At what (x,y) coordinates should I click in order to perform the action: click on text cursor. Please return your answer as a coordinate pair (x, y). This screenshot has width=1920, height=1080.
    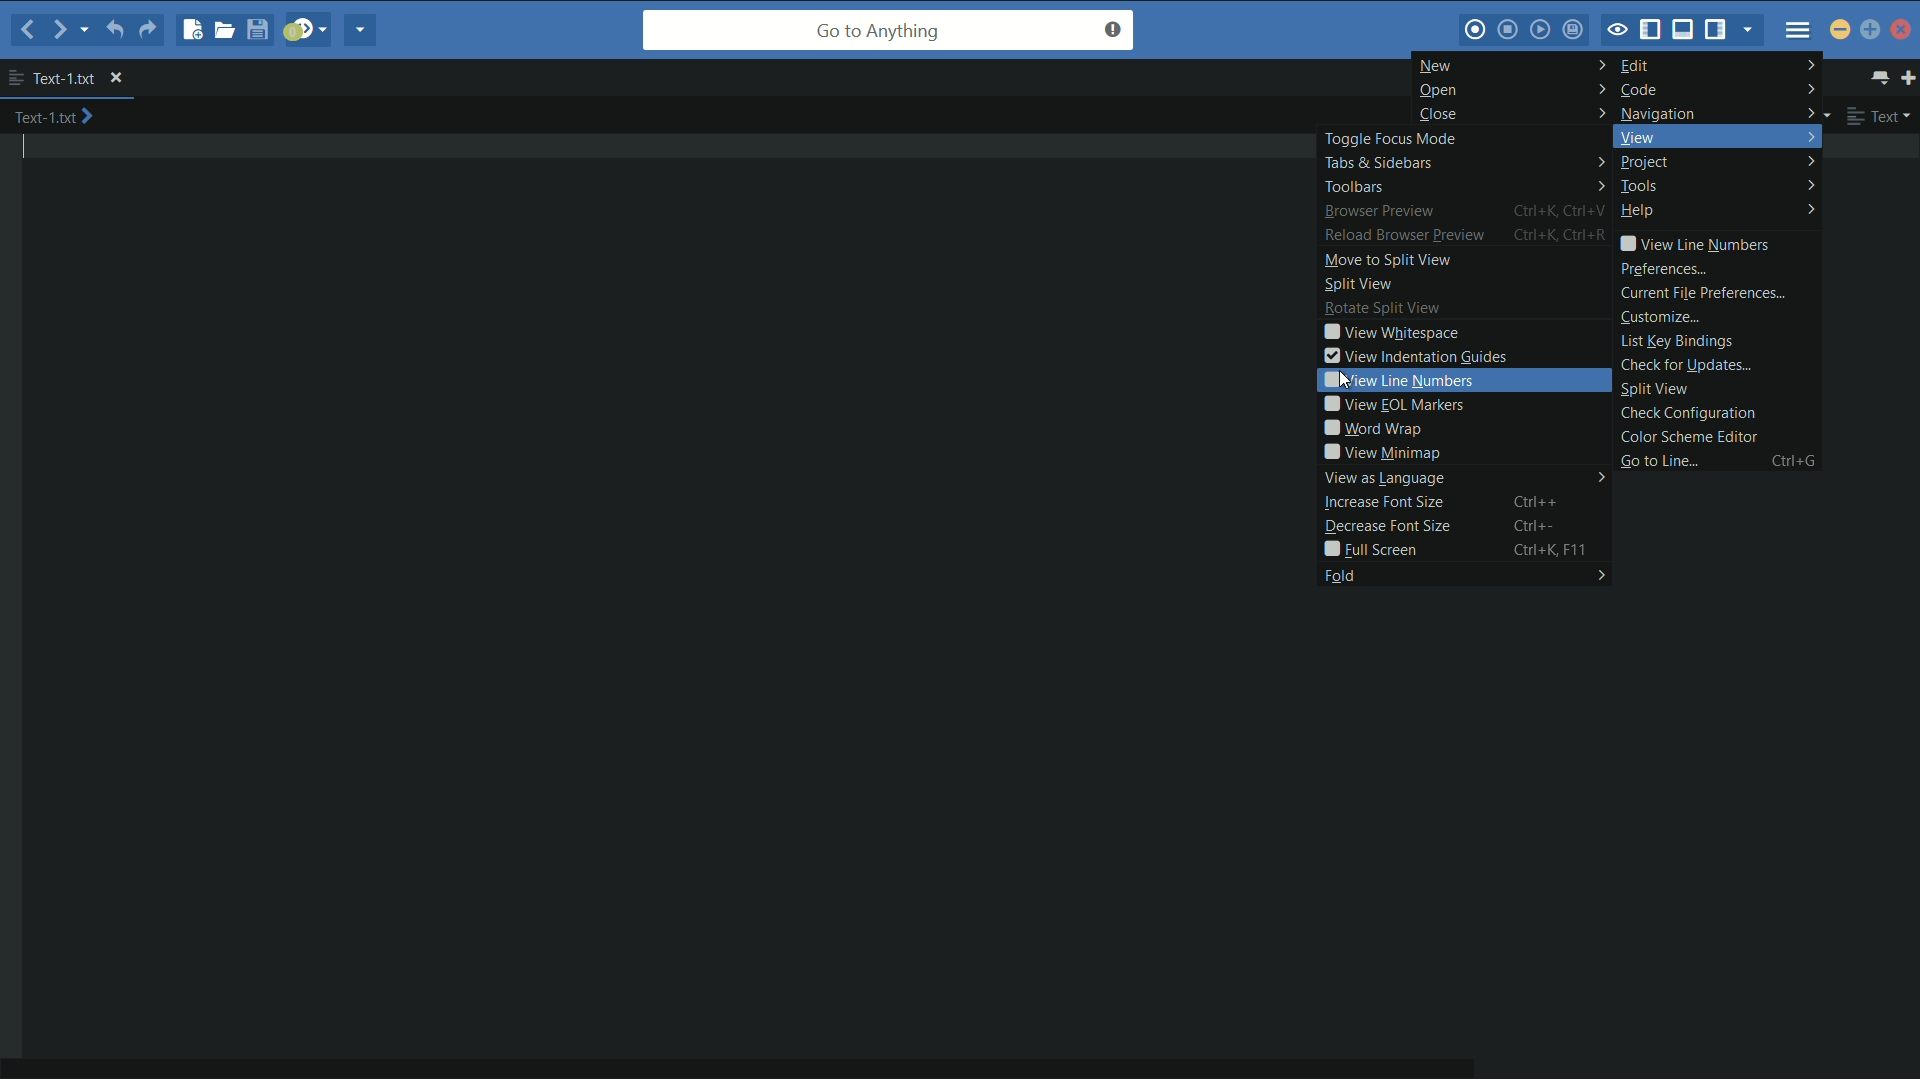
    Looking at the image, I should click on (32, 153).